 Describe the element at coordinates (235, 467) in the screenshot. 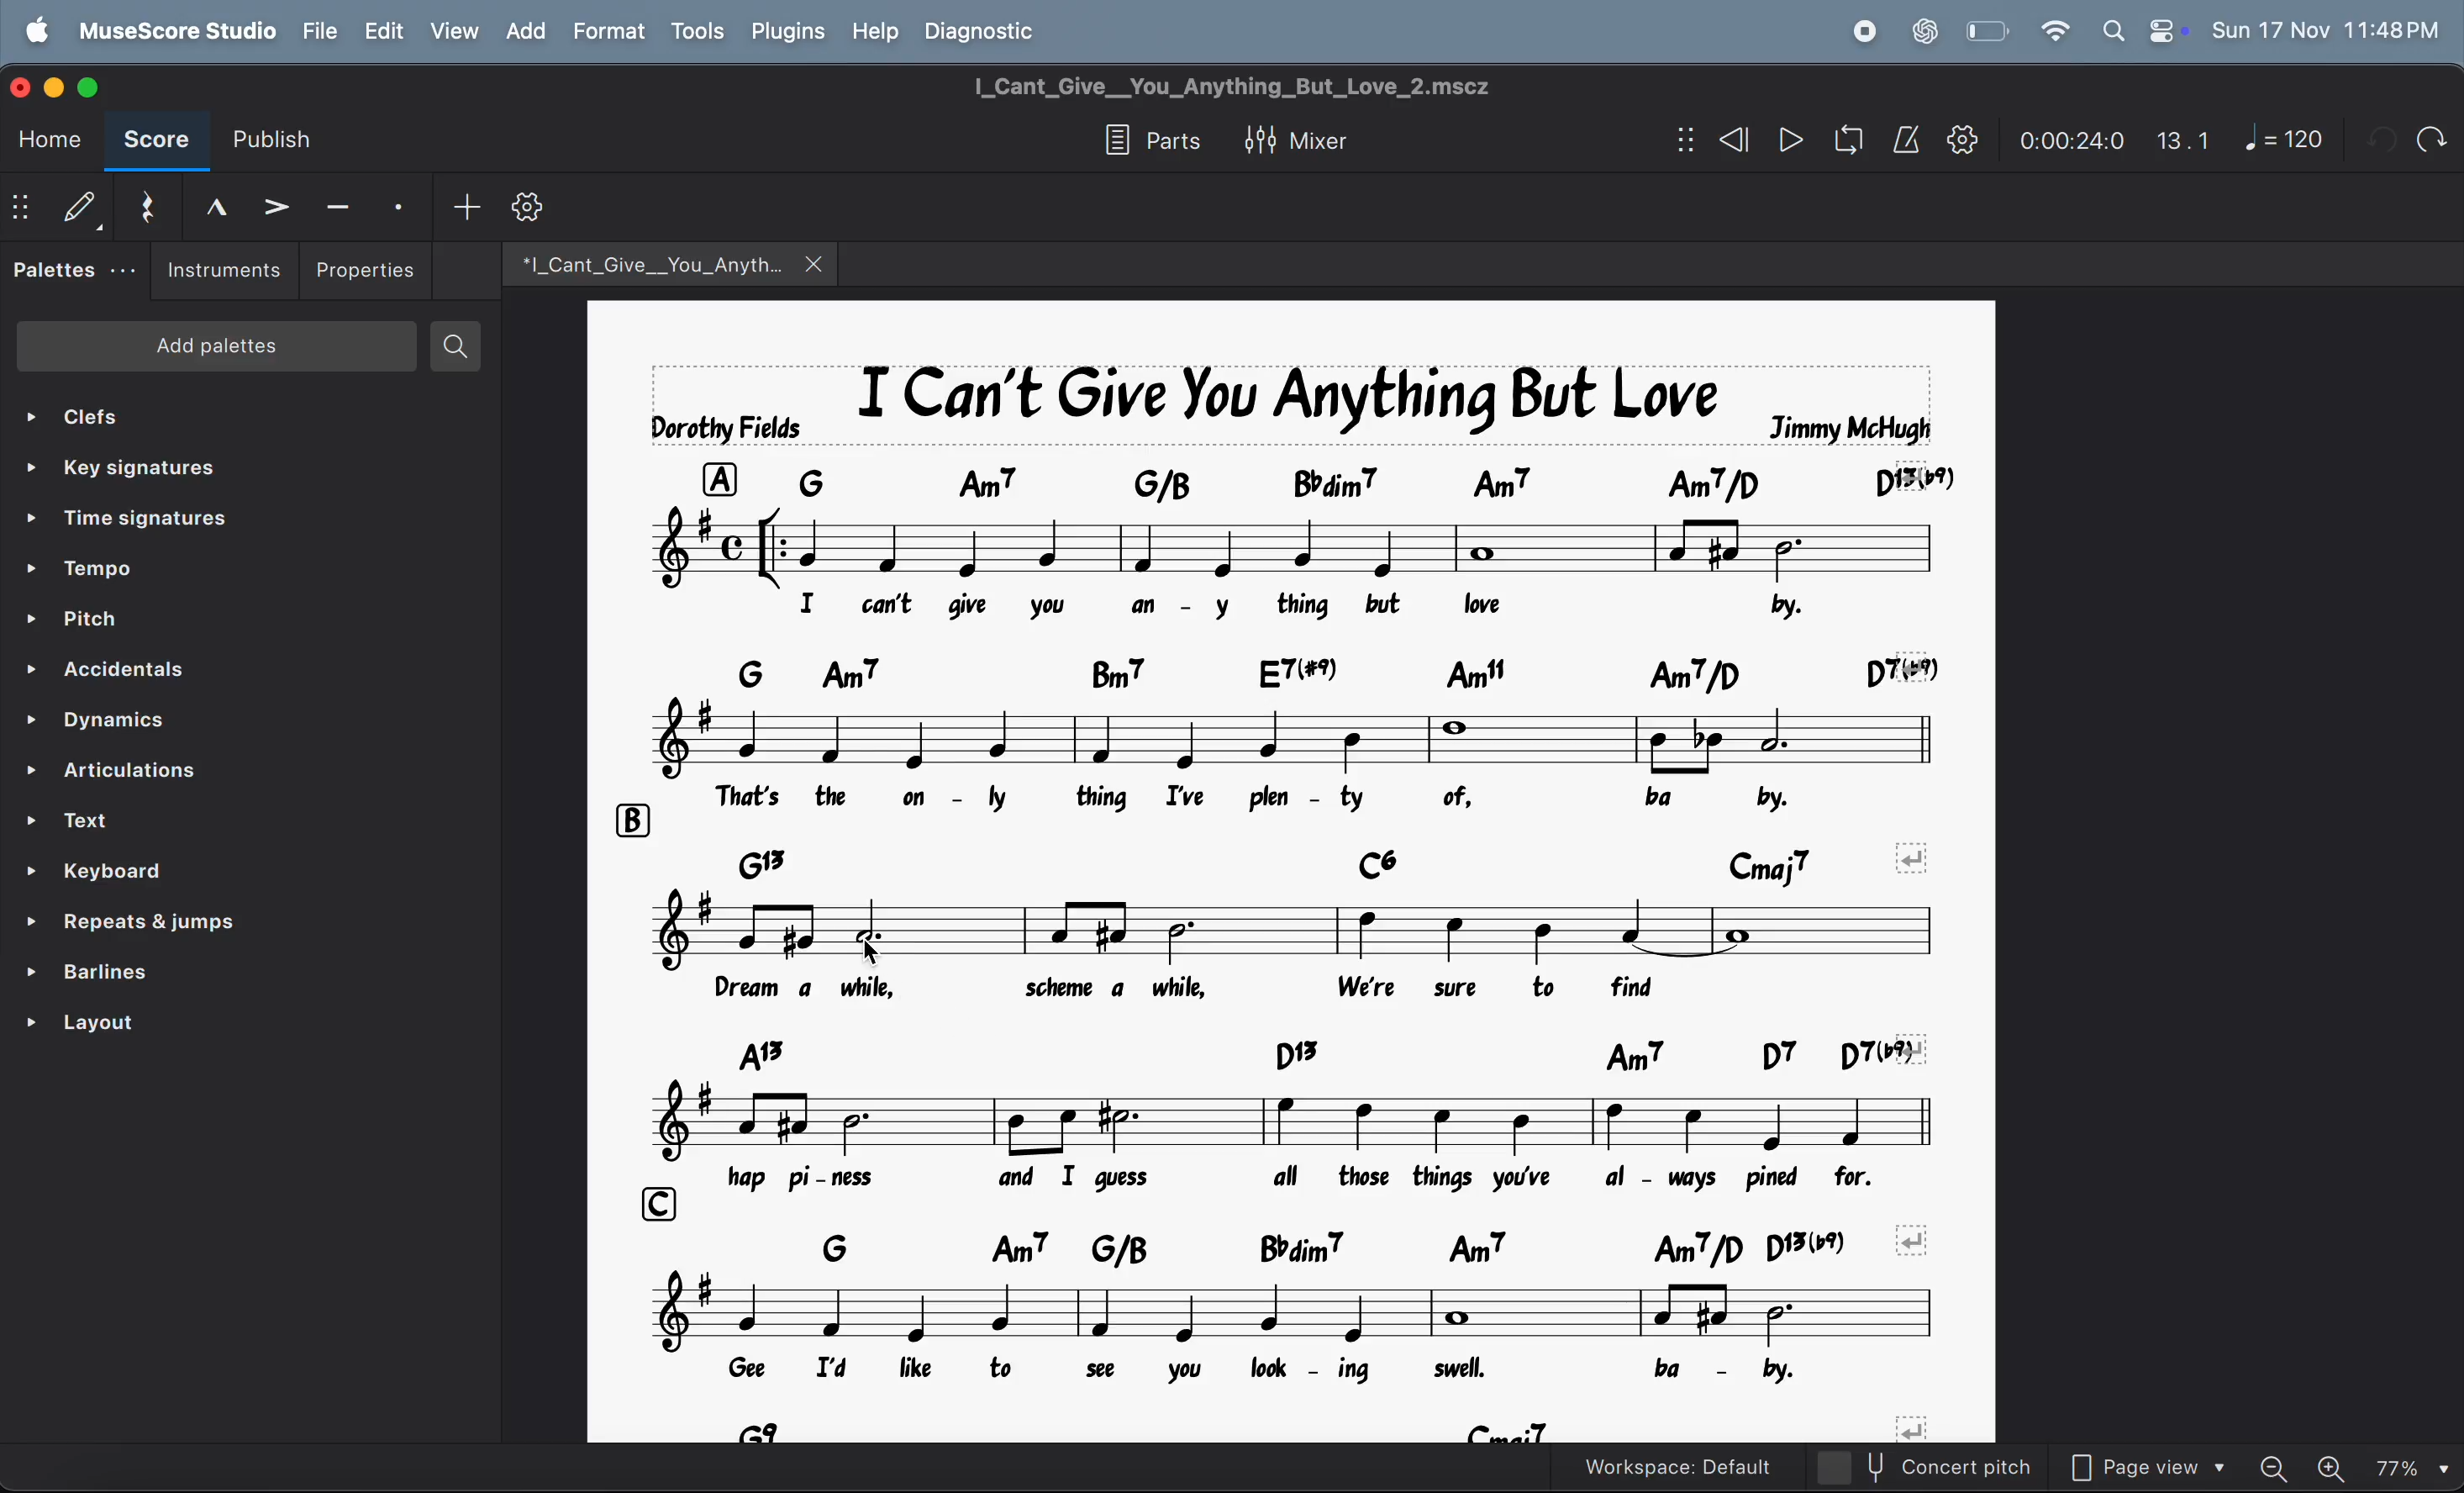

I see `key signature` at that location.